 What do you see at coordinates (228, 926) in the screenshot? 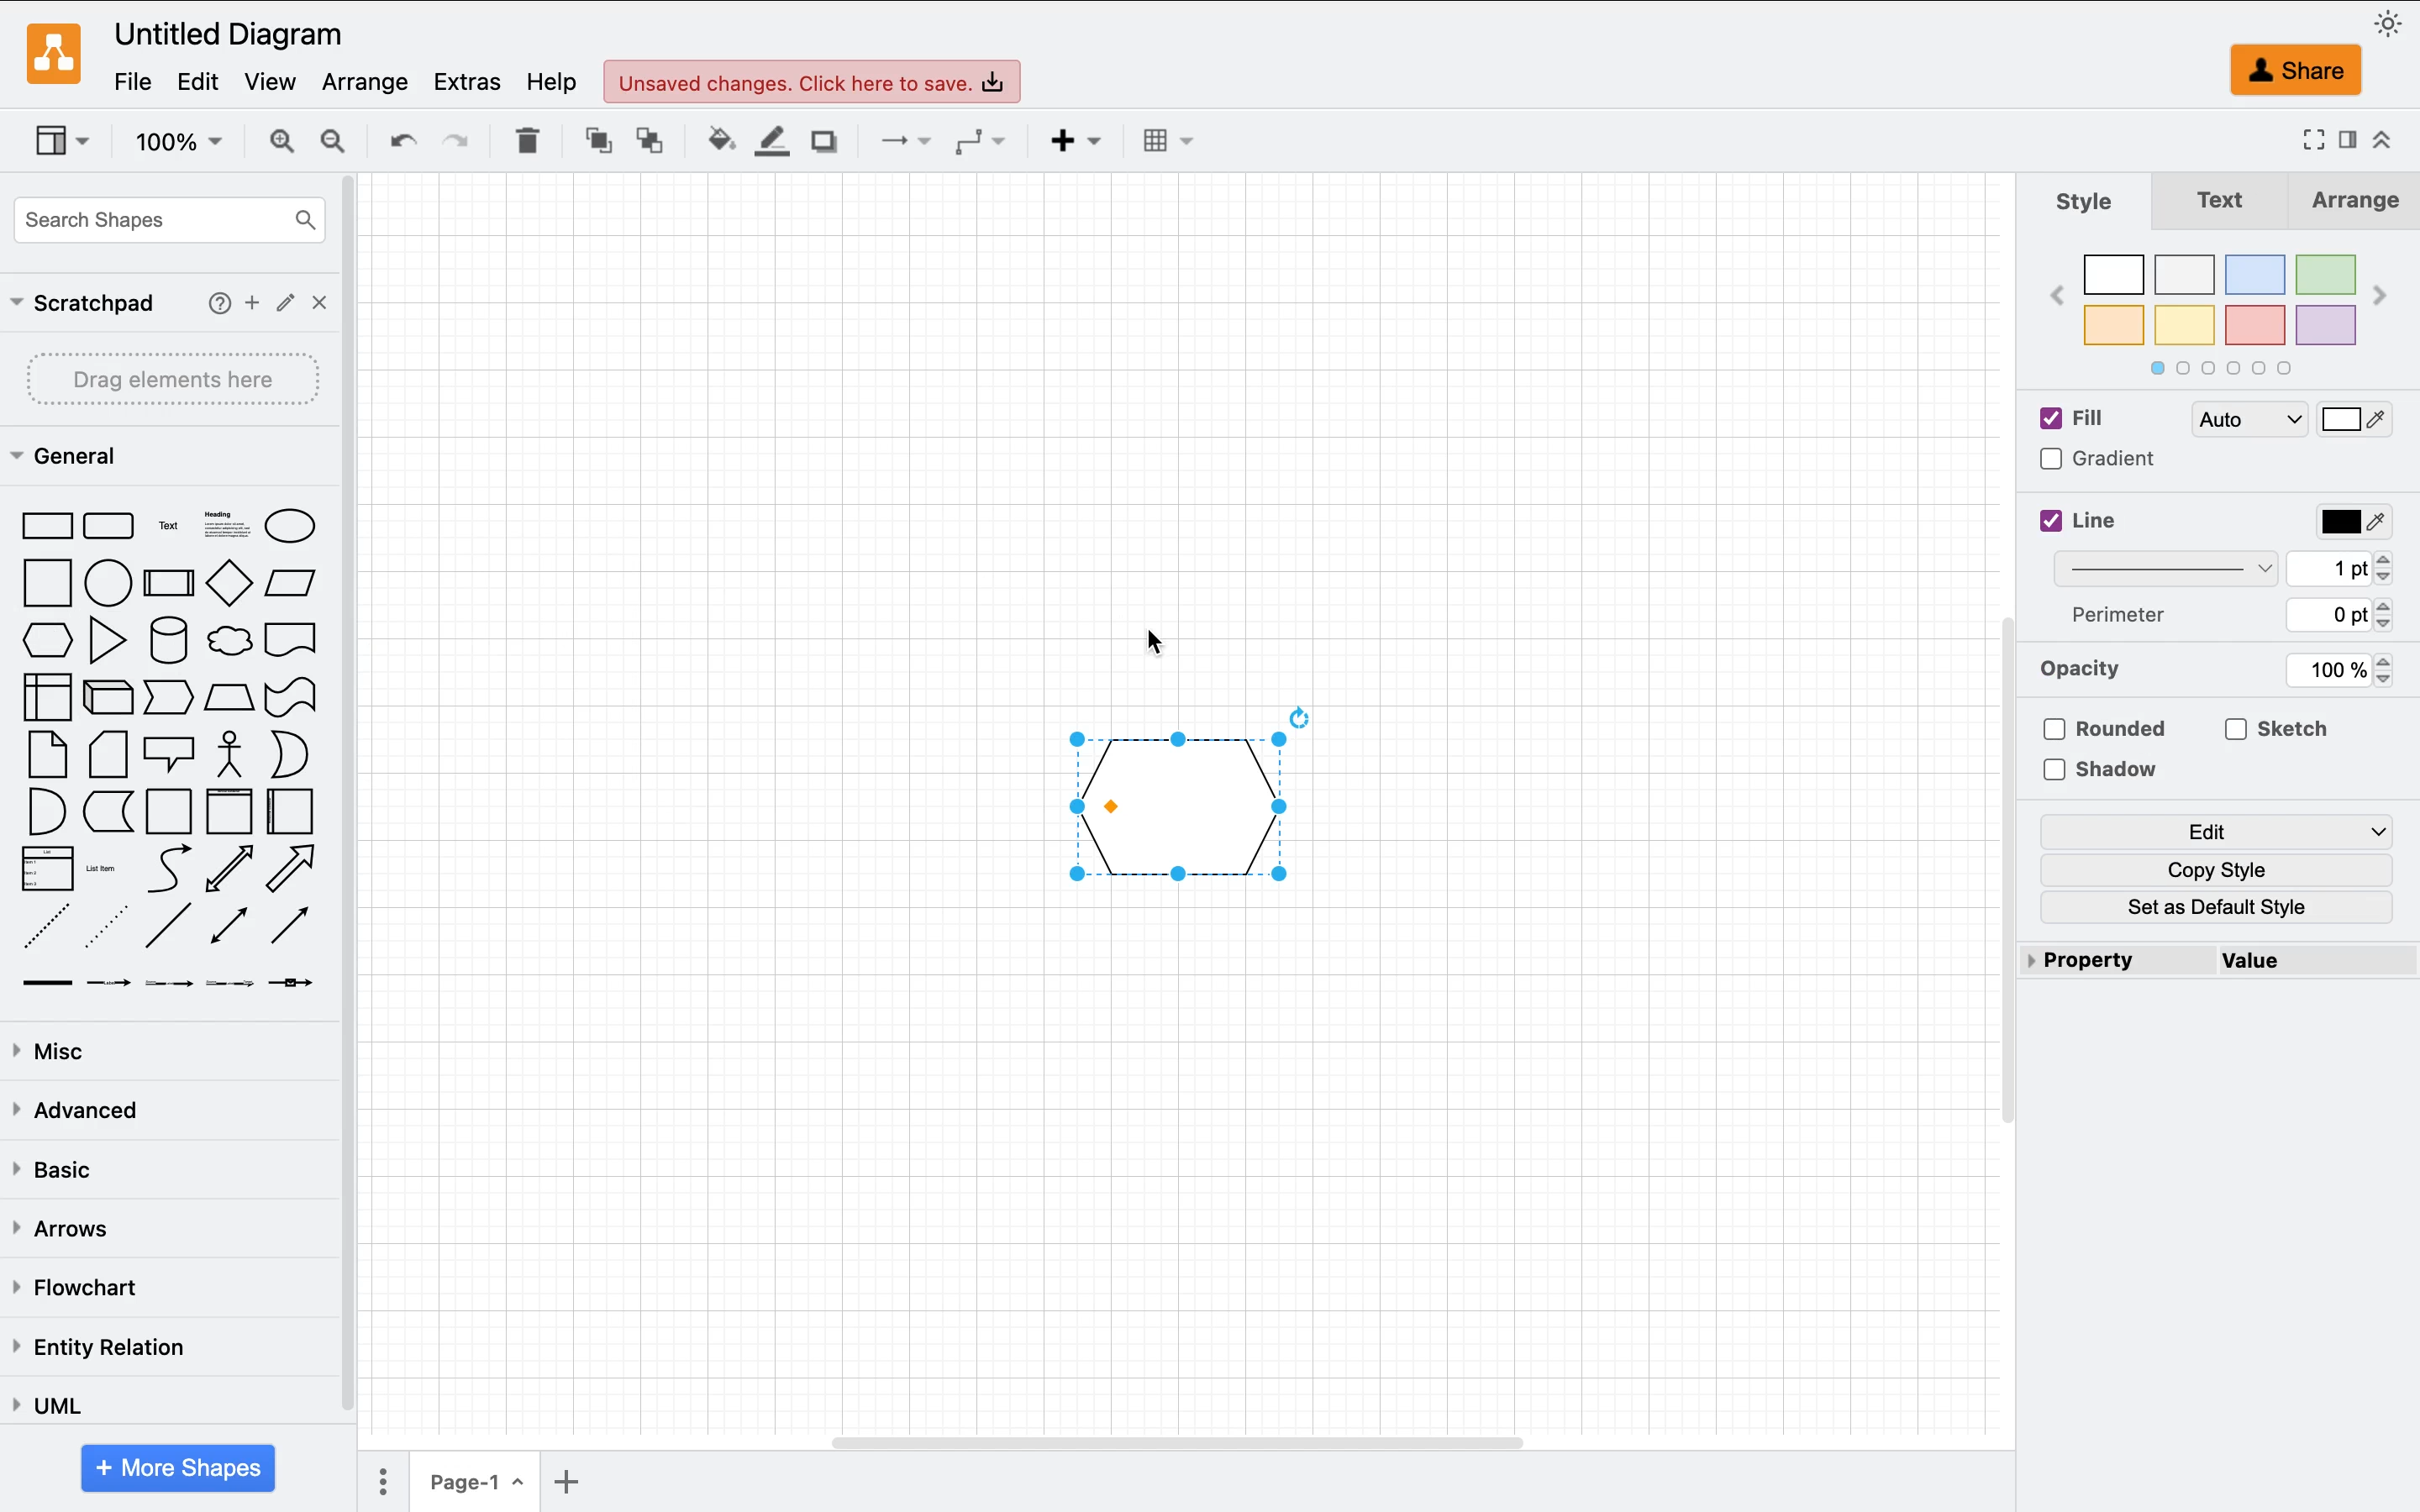
I see `bidirectional connector` at bounding box center [228, 926].